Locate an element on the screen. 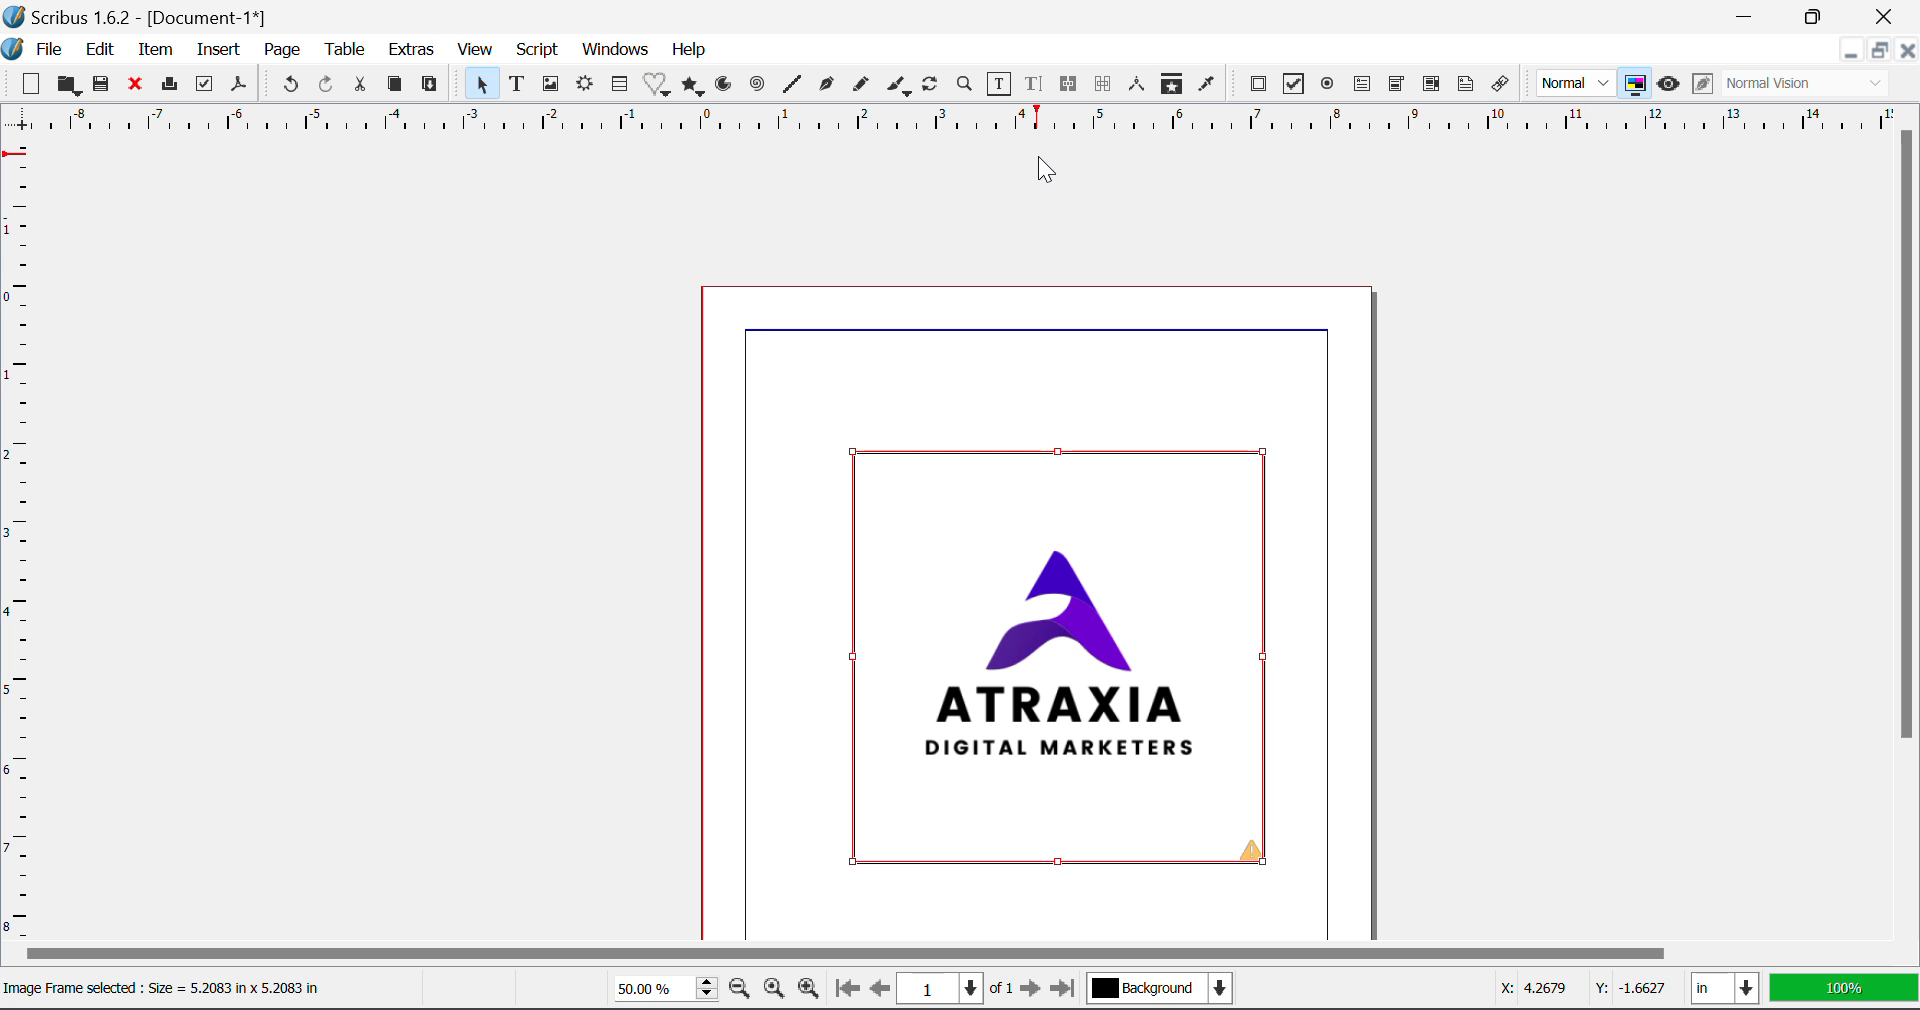 The height and width of the screenshot is (1010, 1920). Open is located at coordinates (68, 86).